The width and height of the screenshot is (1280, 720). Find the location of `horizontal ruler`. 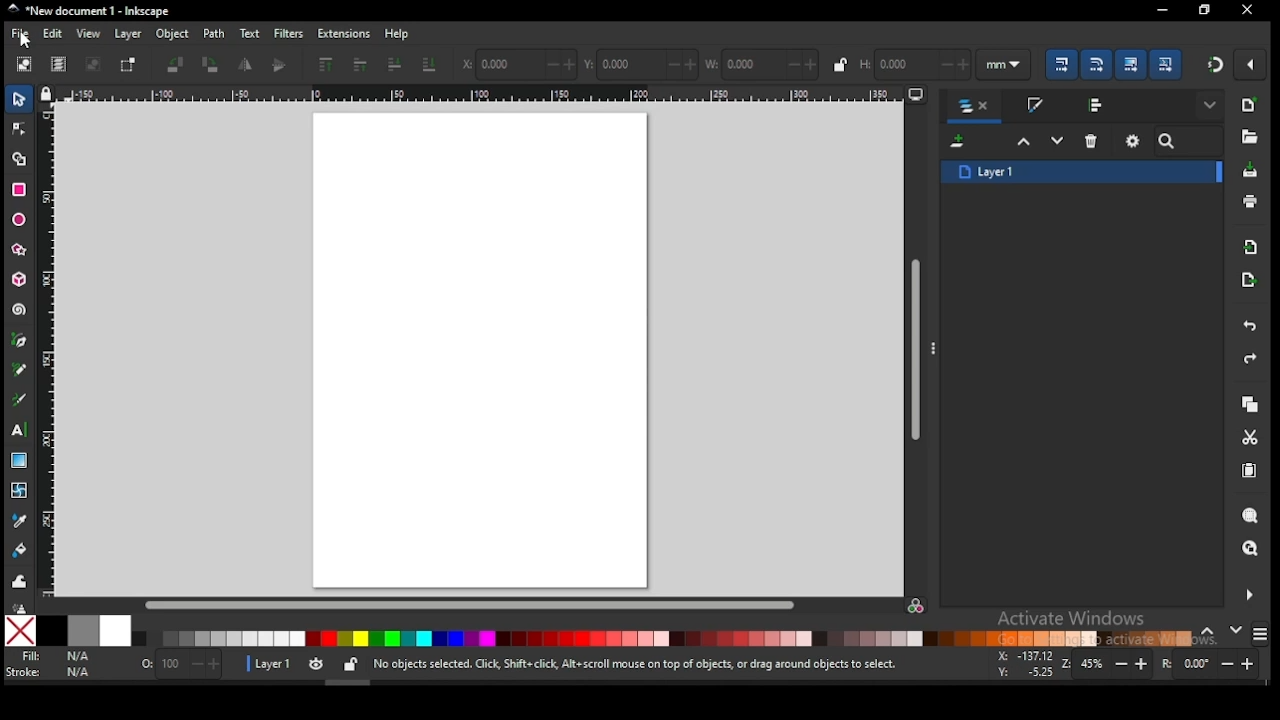

horizontal ruler is located at coordinates (479, 93).